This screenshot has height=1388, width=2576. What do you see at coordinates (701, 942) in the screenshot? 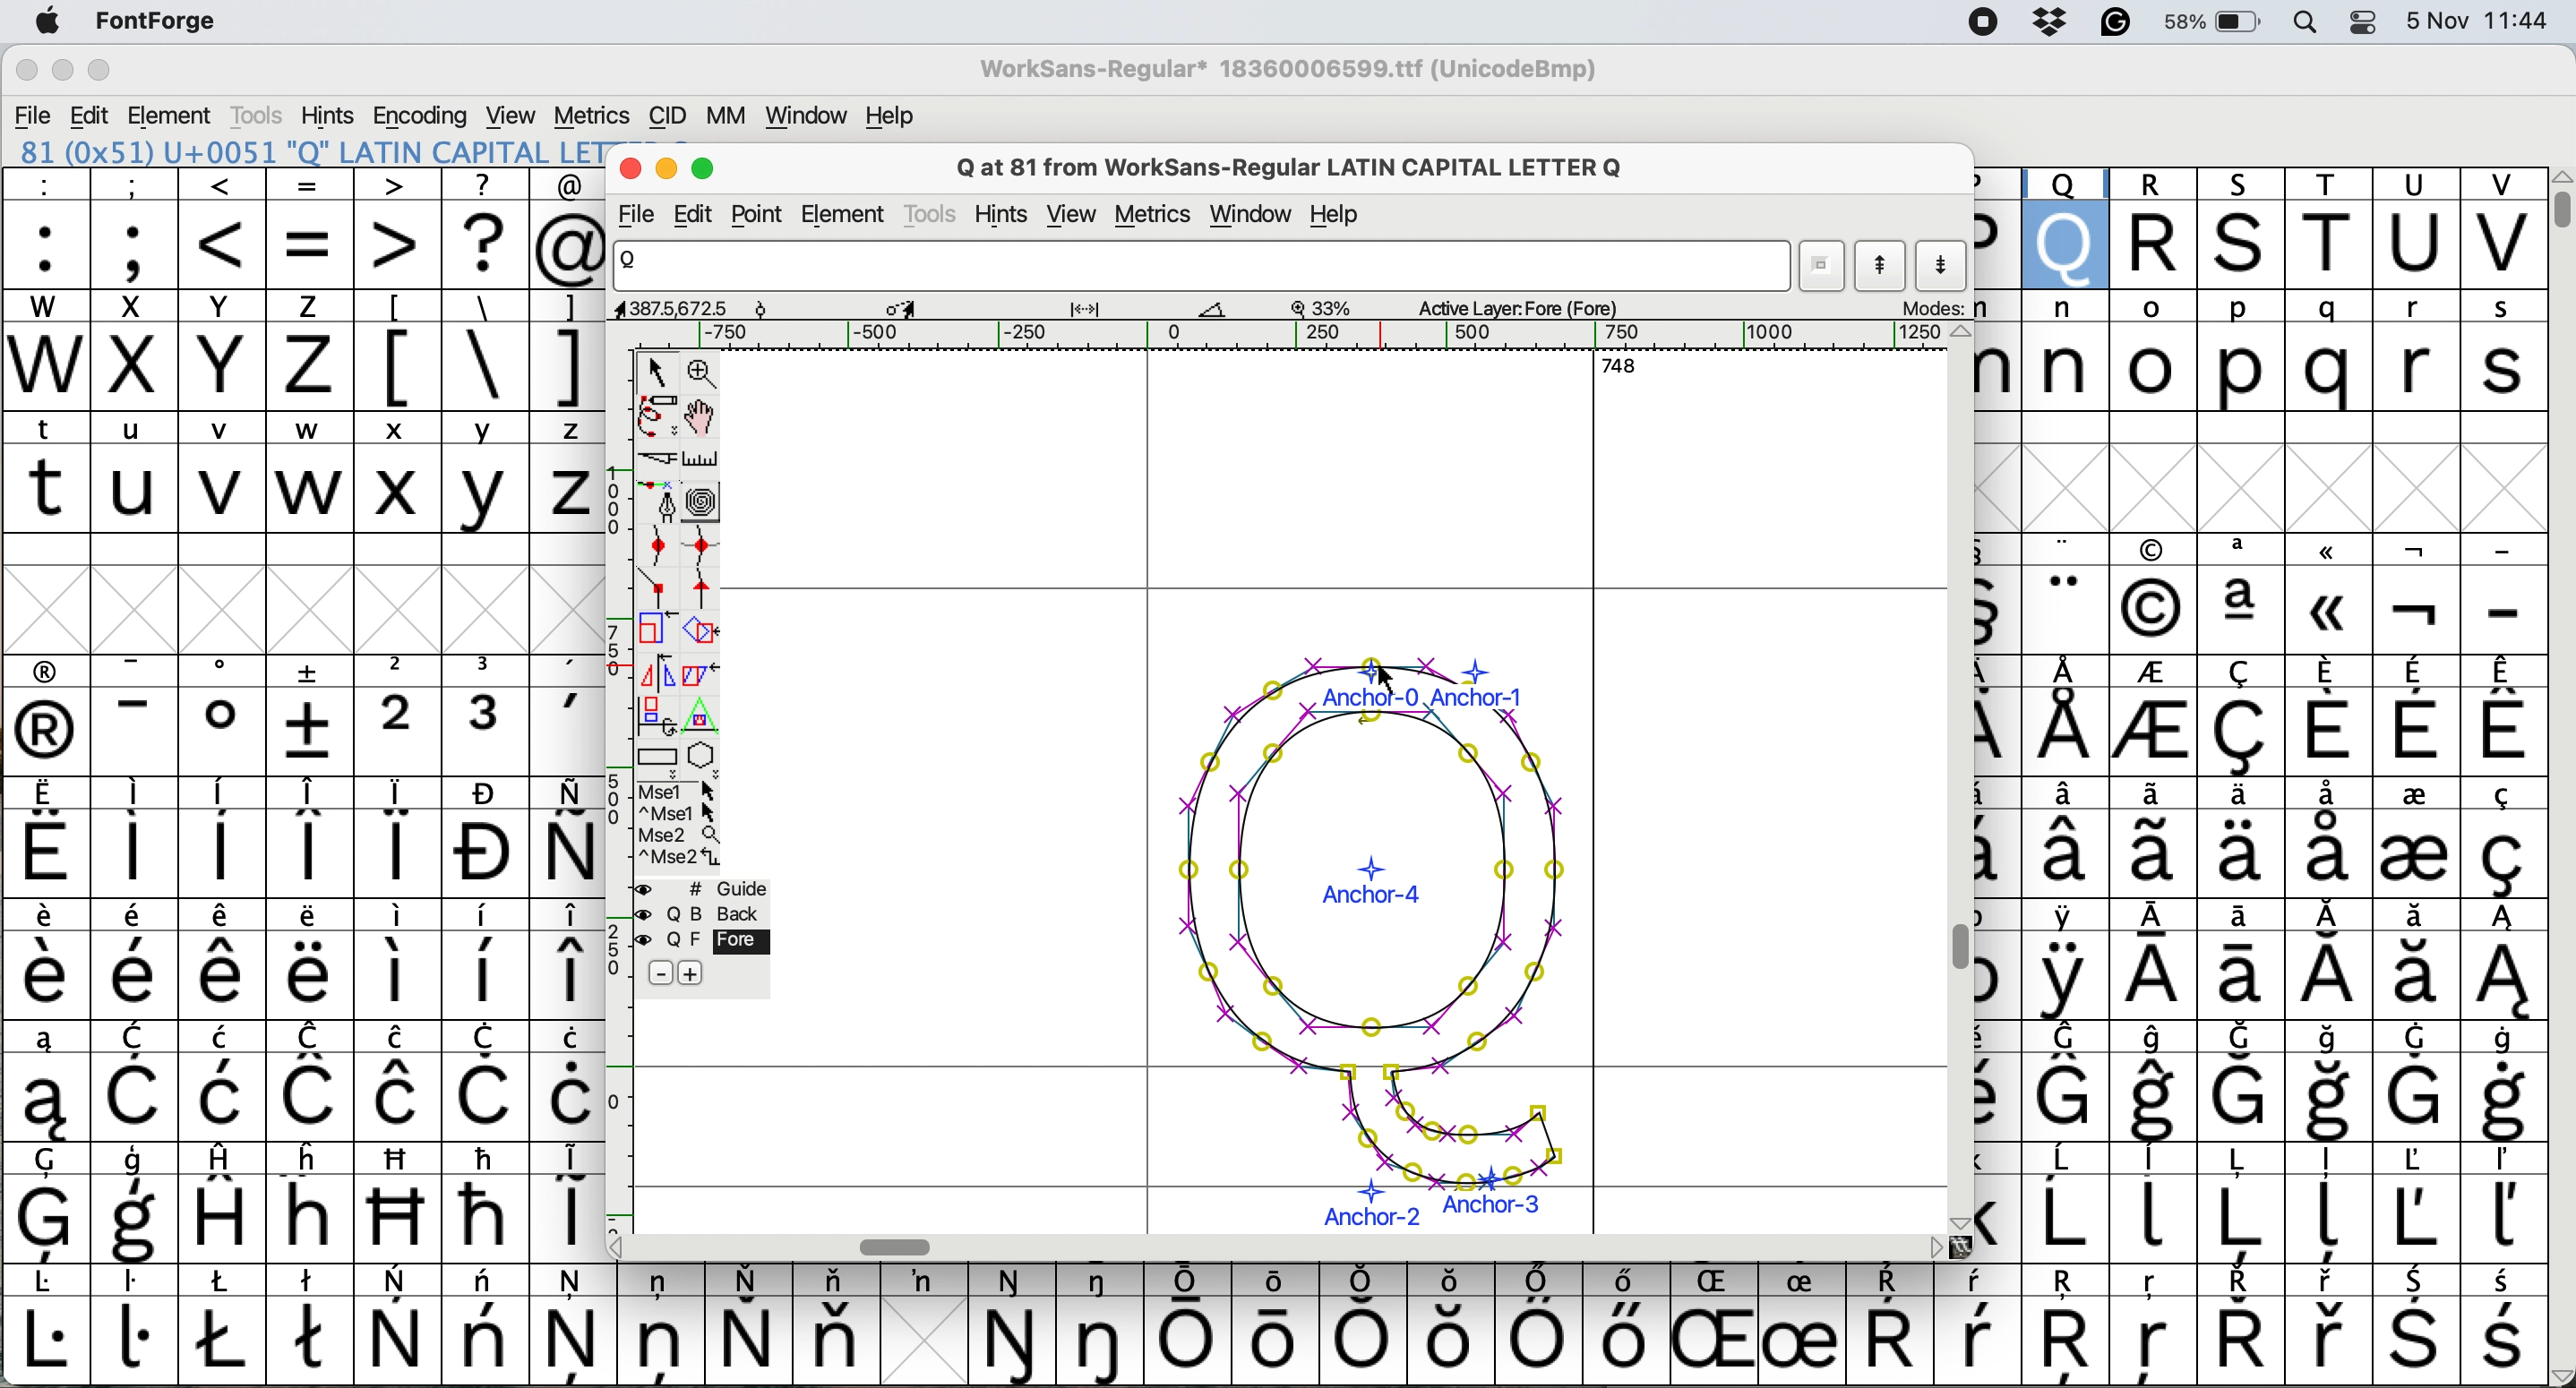
I see `fore` at bounding box center [701, 942].